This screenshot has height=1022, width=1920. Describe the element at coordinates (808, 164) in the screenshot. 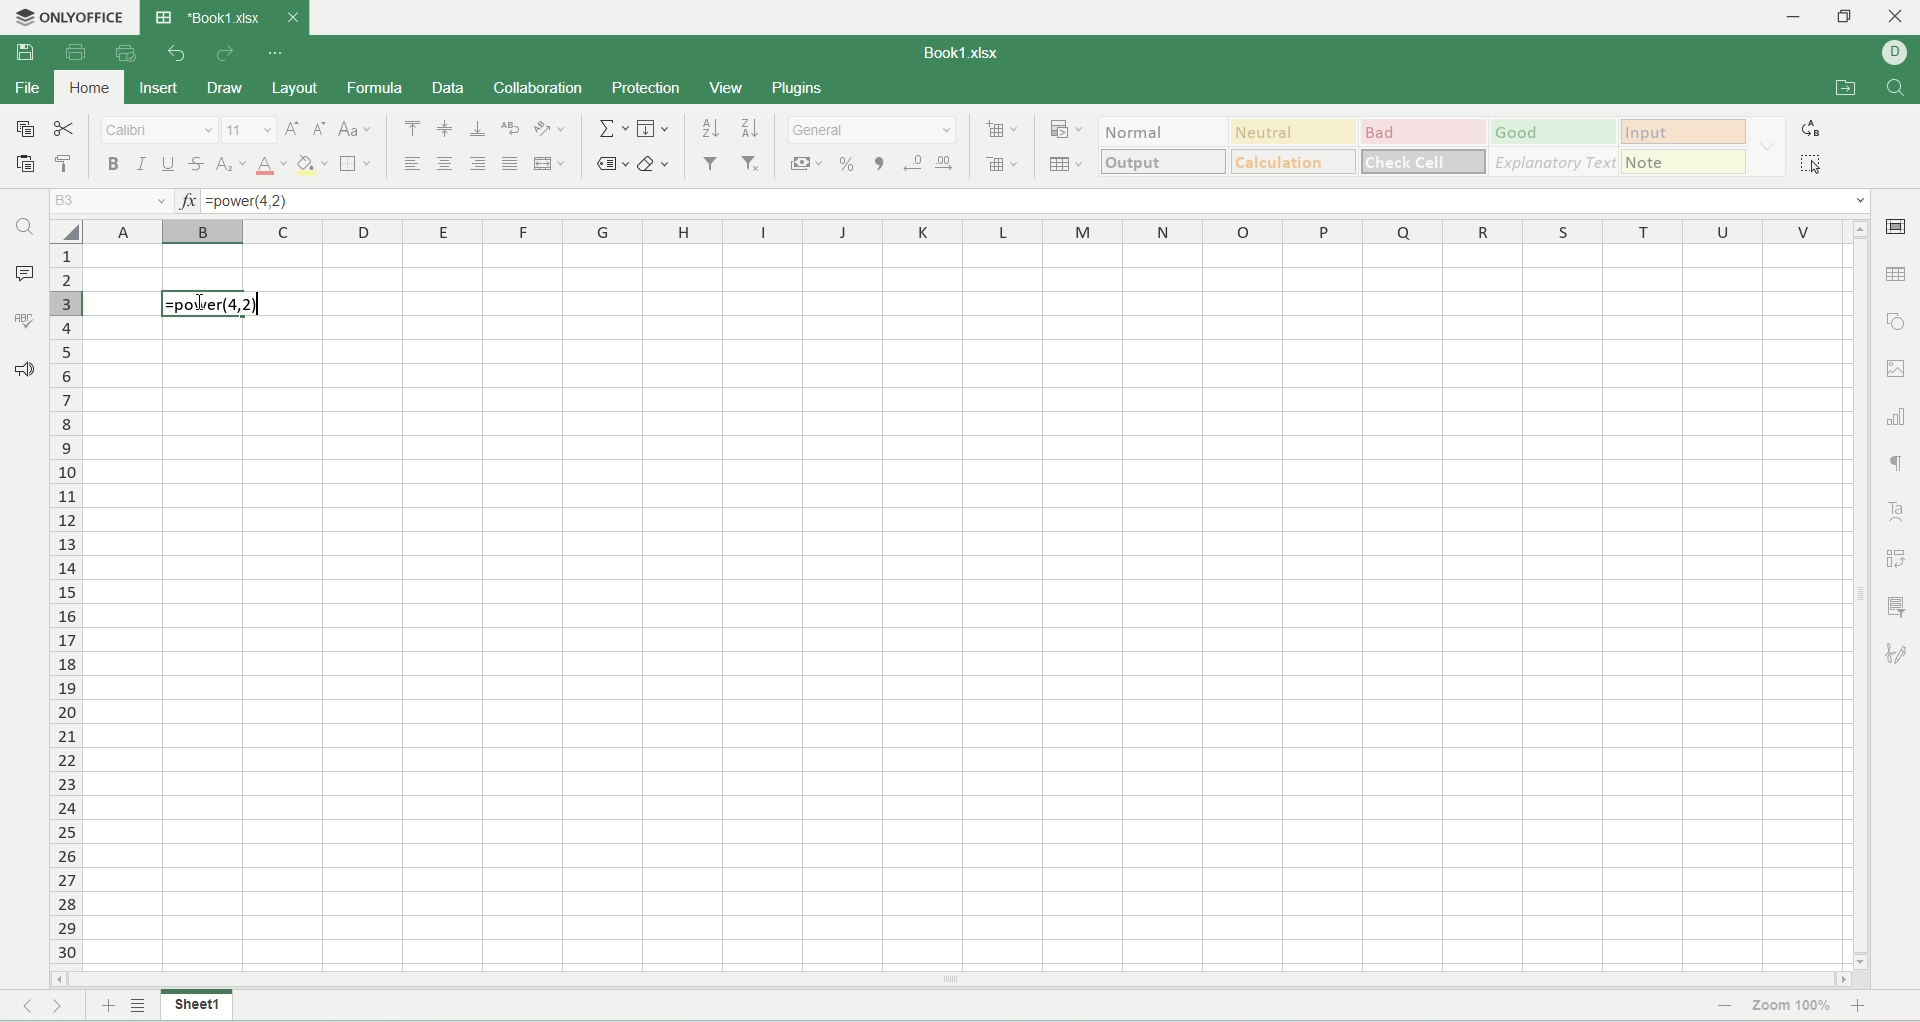

I see `accounting style` at that location.